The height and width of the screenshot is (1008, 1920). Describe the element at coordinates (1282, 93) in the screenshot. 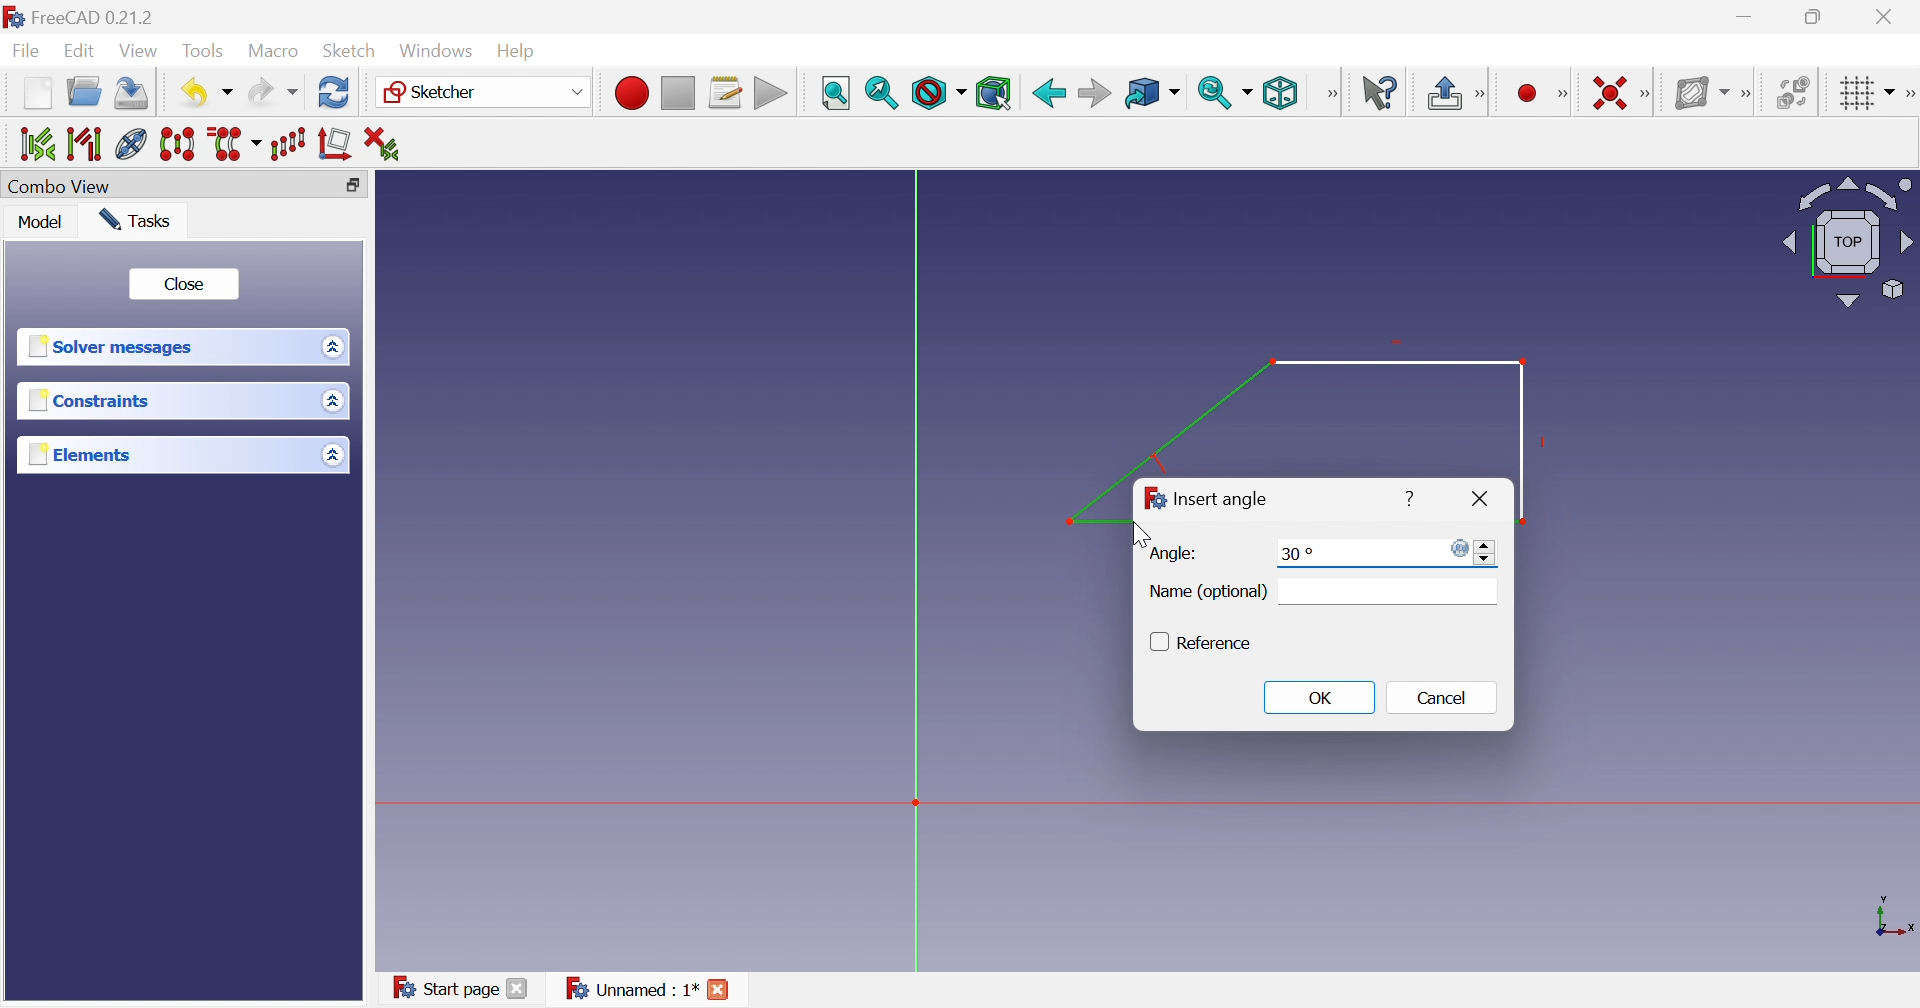

I see `Isometric` at that location.